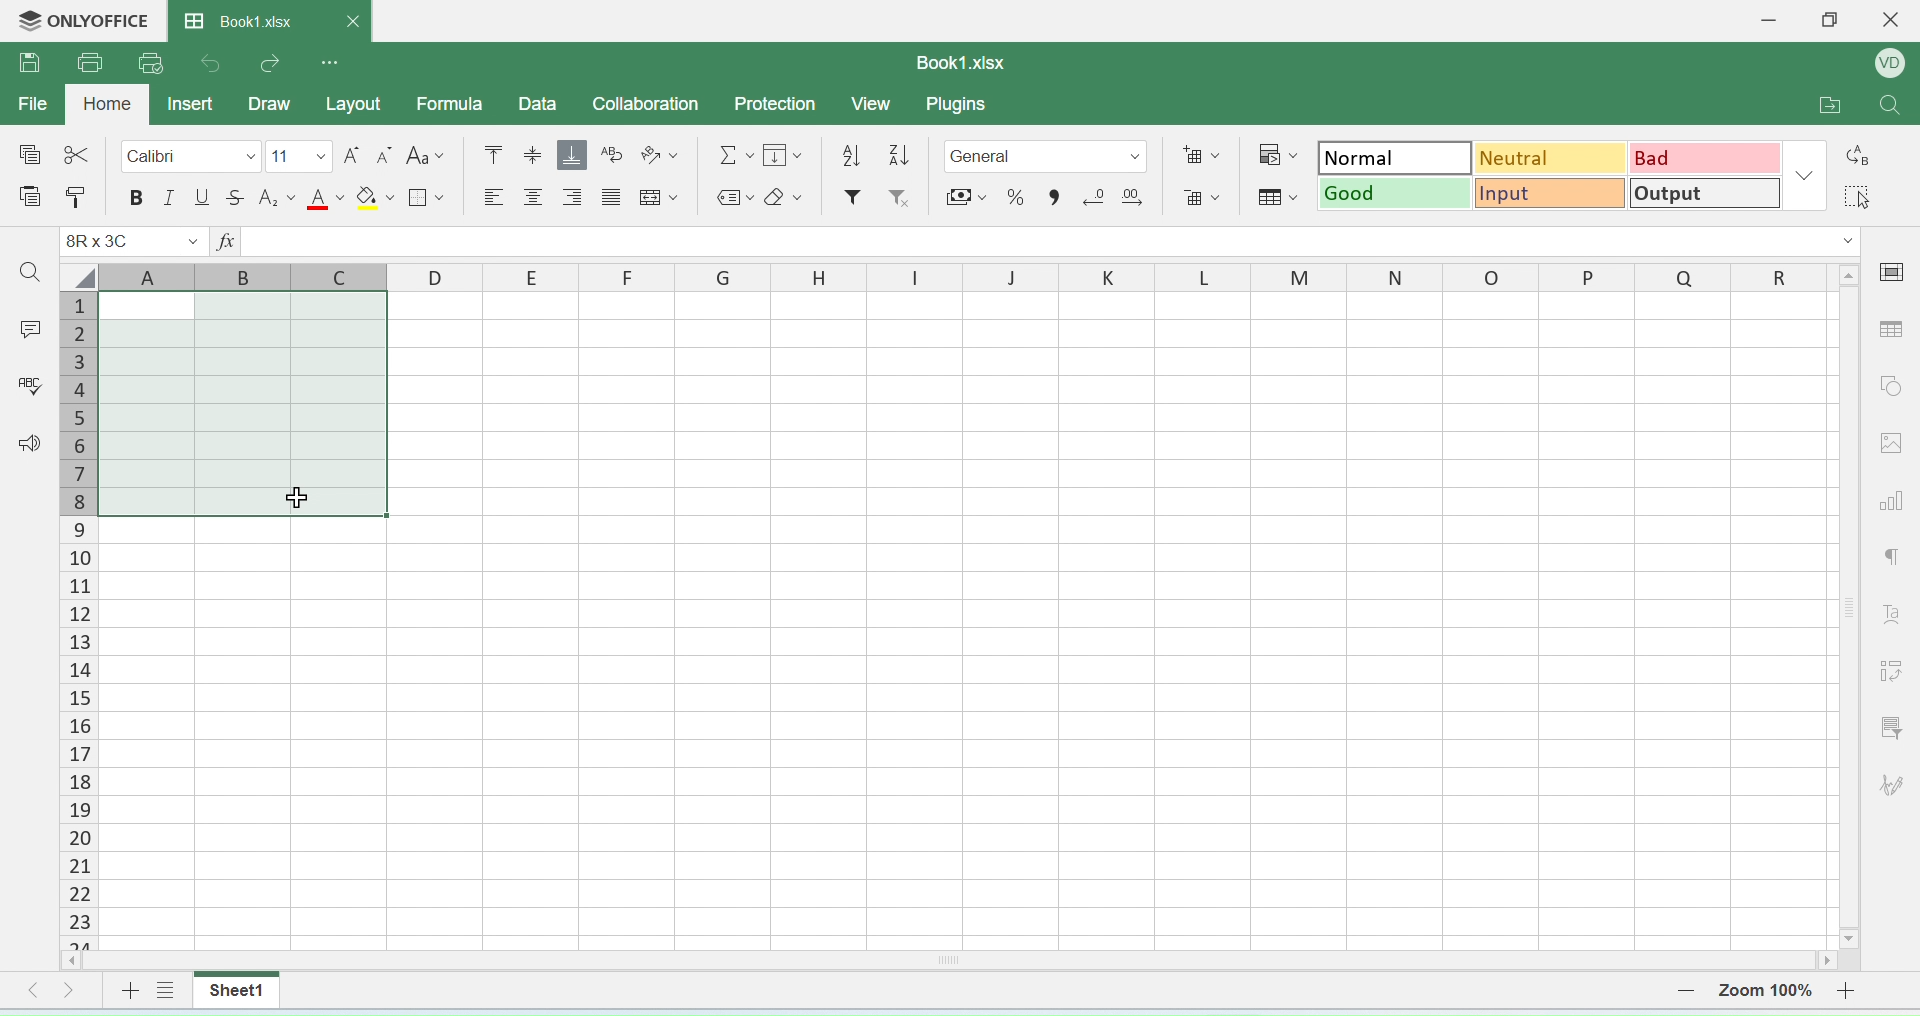 The height and width of the screenshot is (1016, 1920). Describe the element at coordinates (649, 105) in the screenshot. I see `collaboration` at that location.